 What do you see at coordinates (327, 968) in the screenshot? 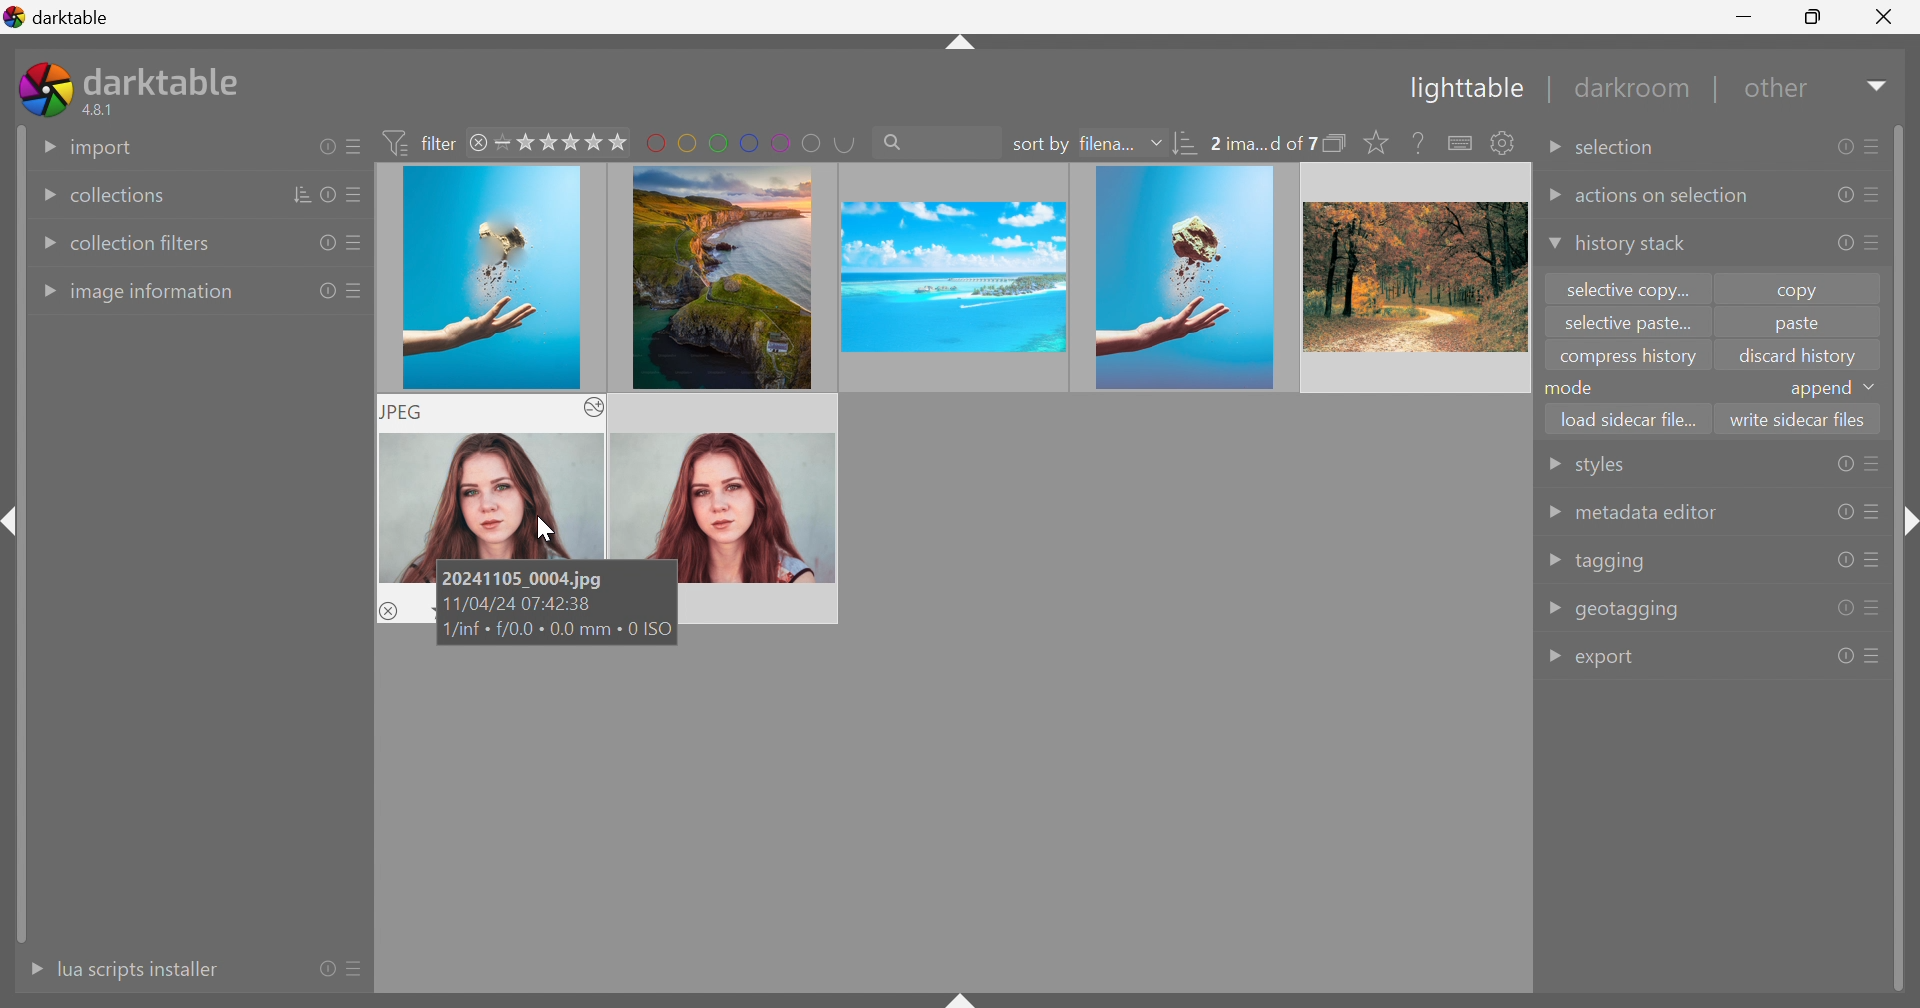
I see `reset` at bounding box center [327, 968].